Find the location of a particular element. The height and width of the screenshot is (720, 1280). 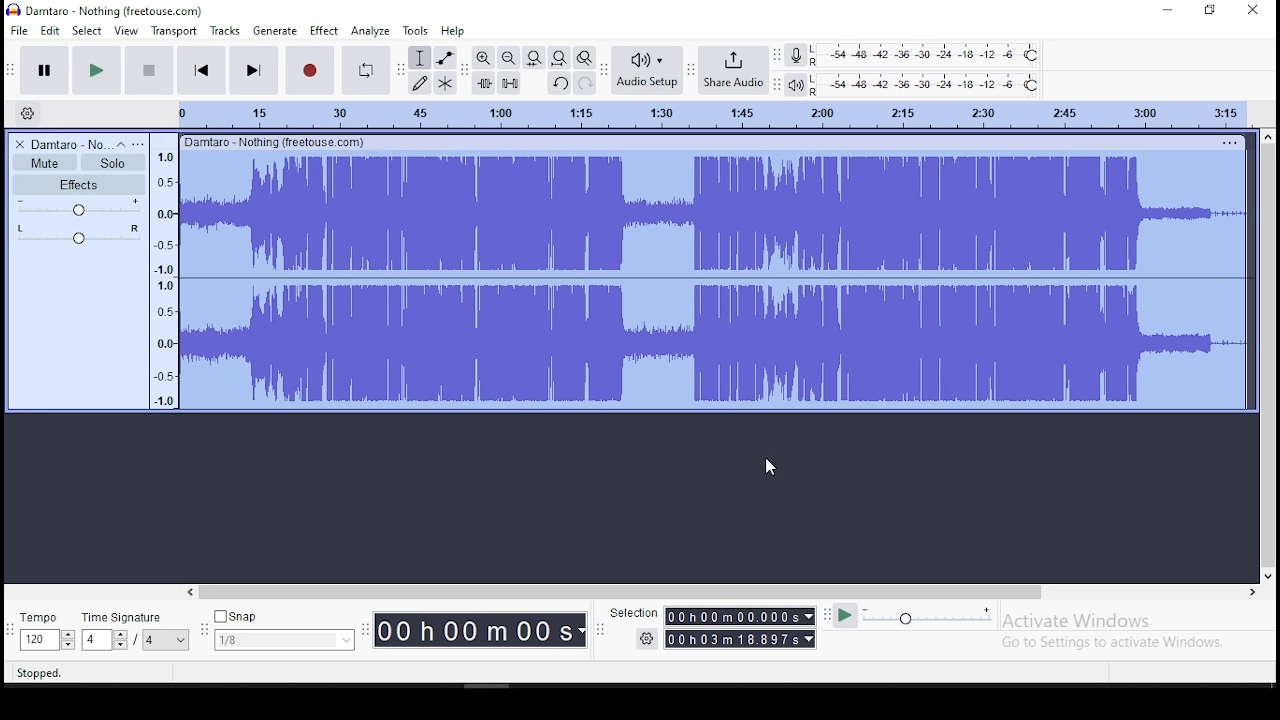

edit is located at coordinates (50, 30).